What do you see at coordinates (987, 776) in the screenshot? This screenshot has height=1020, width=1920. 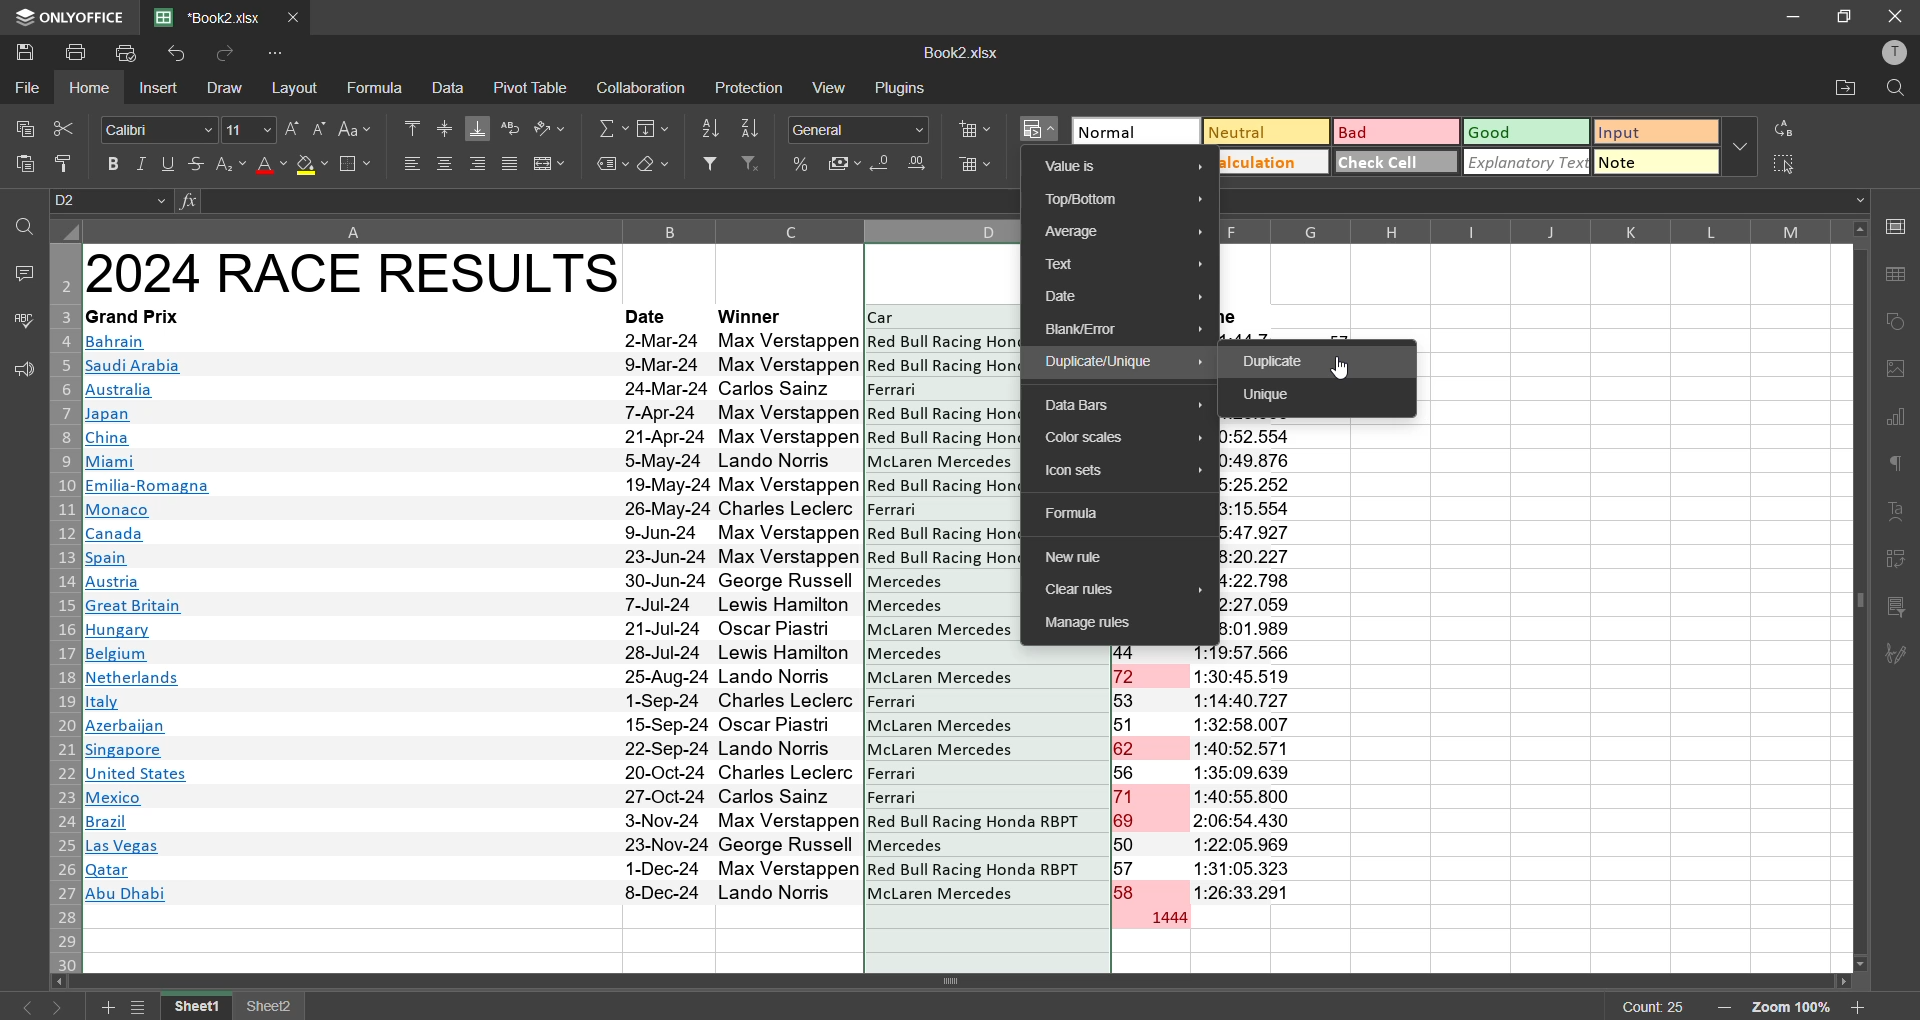 I see `car name` at bounding box center [987, 776].